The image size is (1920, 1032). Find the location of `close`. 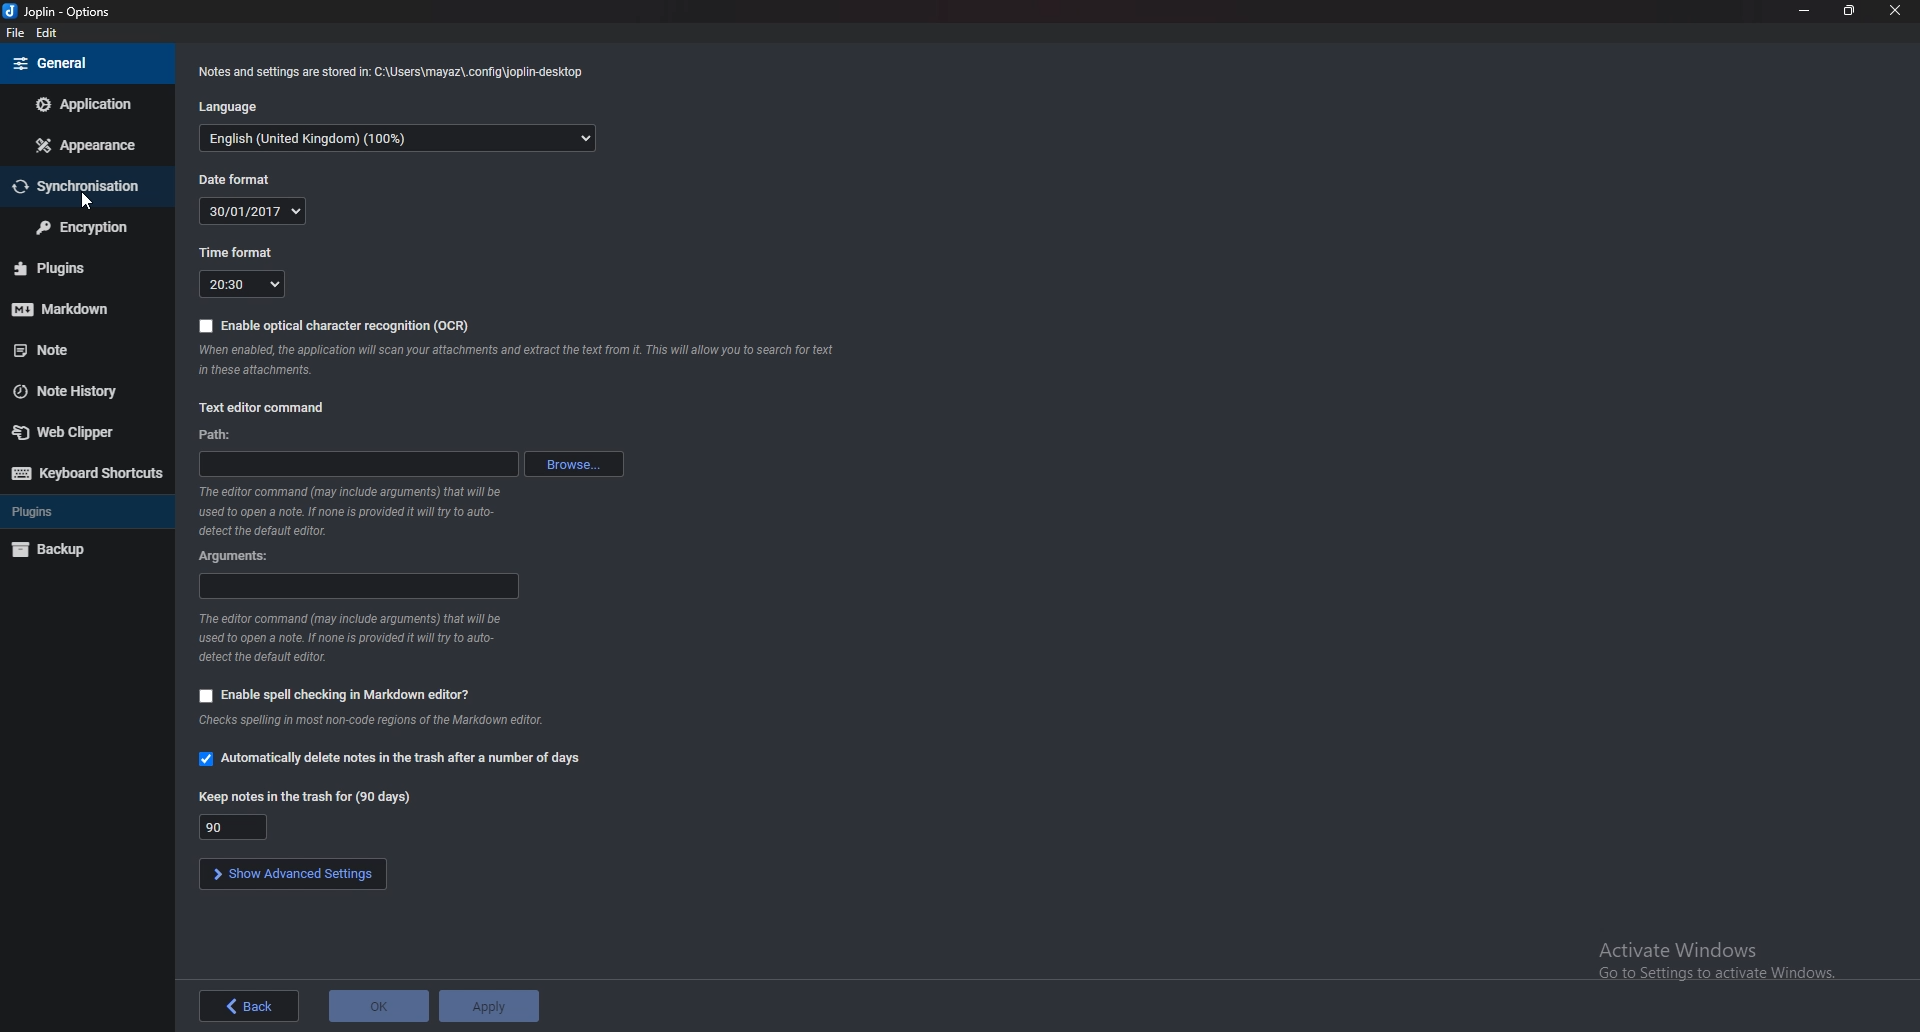

close is located at coordinates (1893, 10).